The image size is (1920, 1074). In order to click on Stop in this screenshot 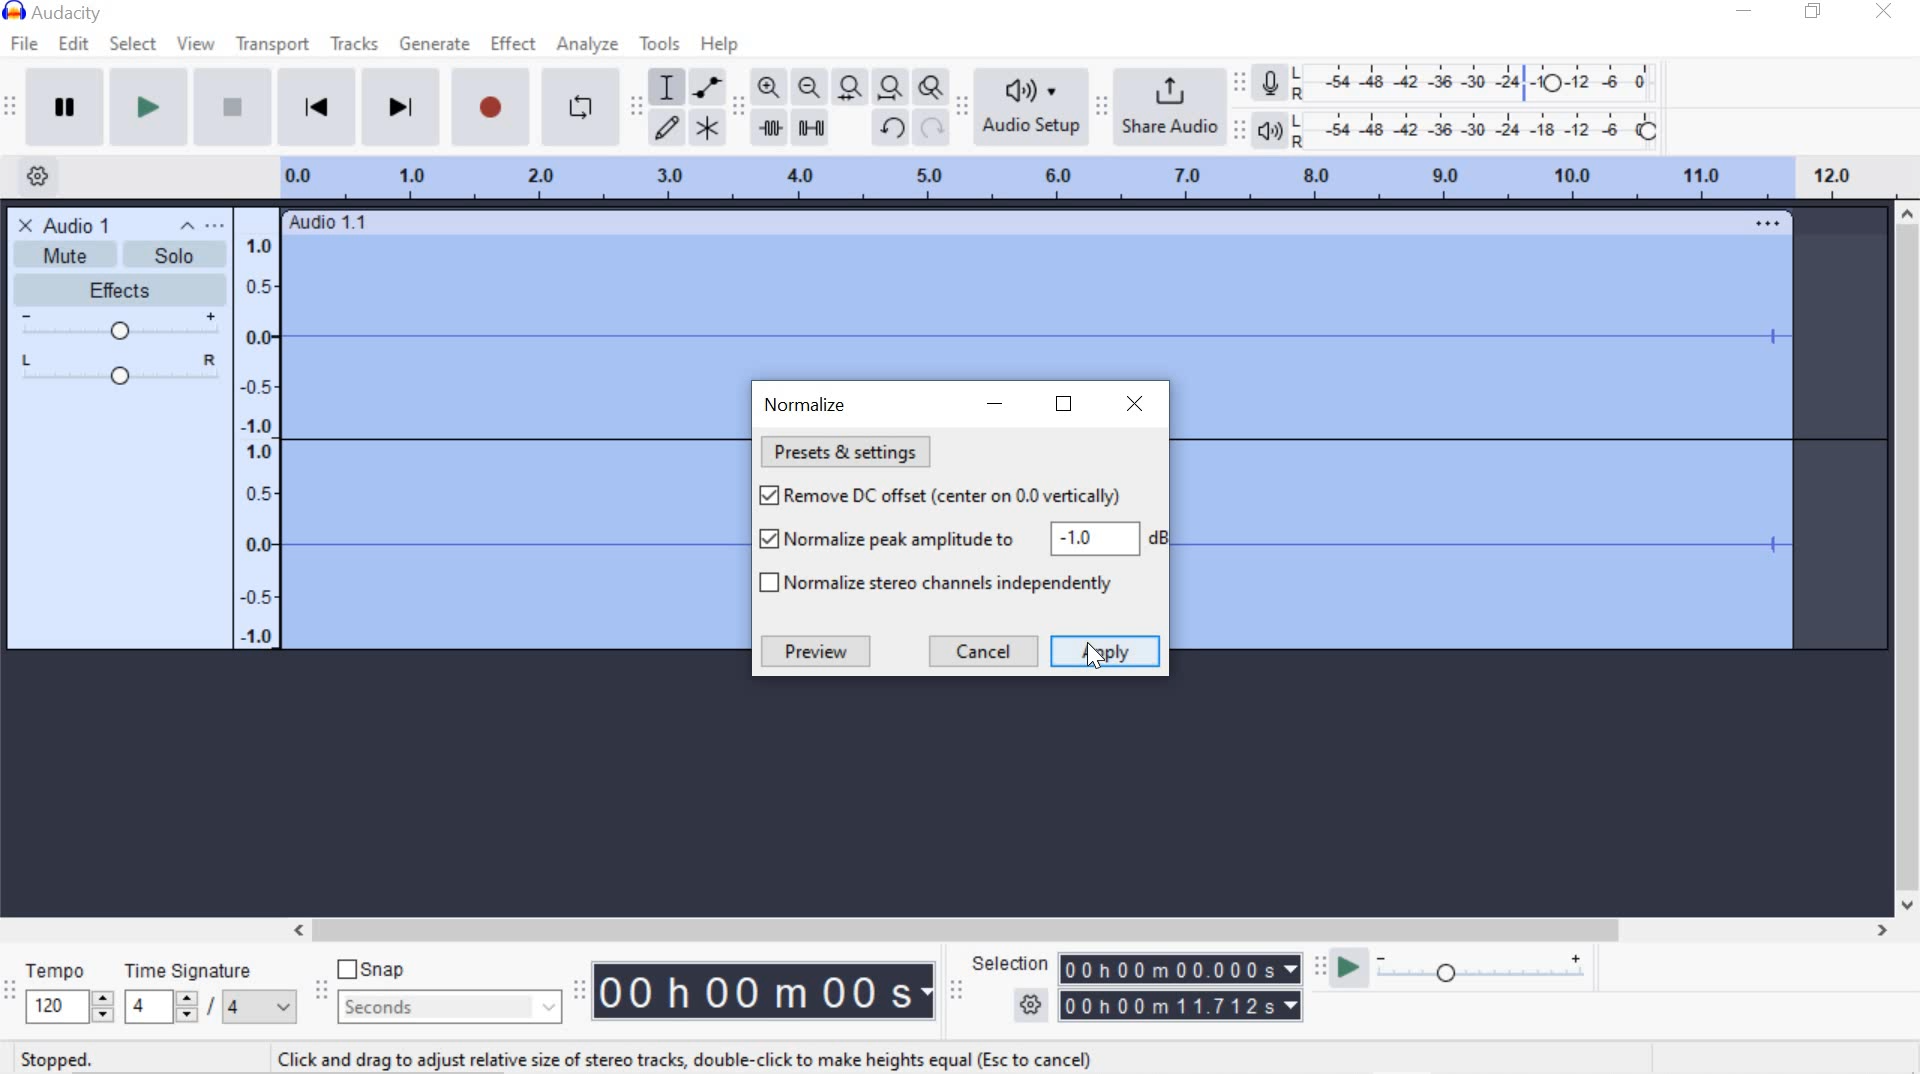, I will do `click(230, 109)`.